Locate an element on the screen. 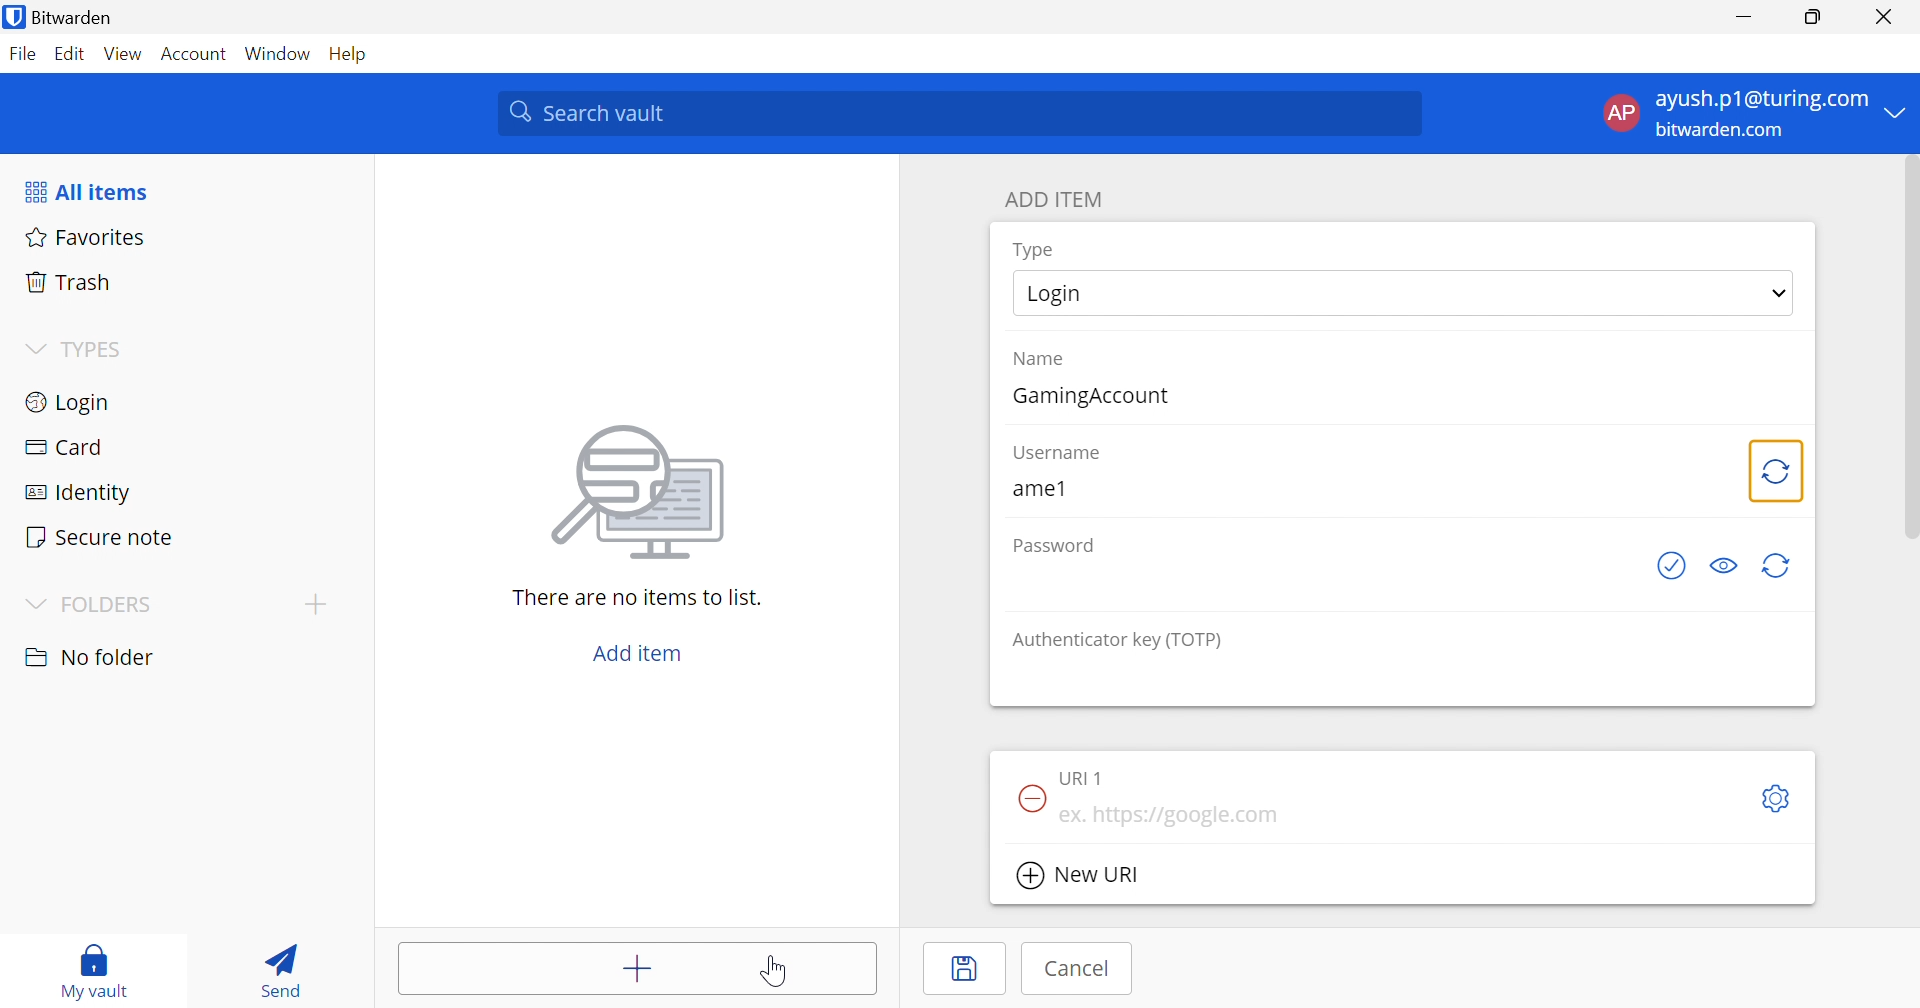 Image resolution: width=1920 pixels, height=1008 pixels. No folder is located at coordinates (93, 657).